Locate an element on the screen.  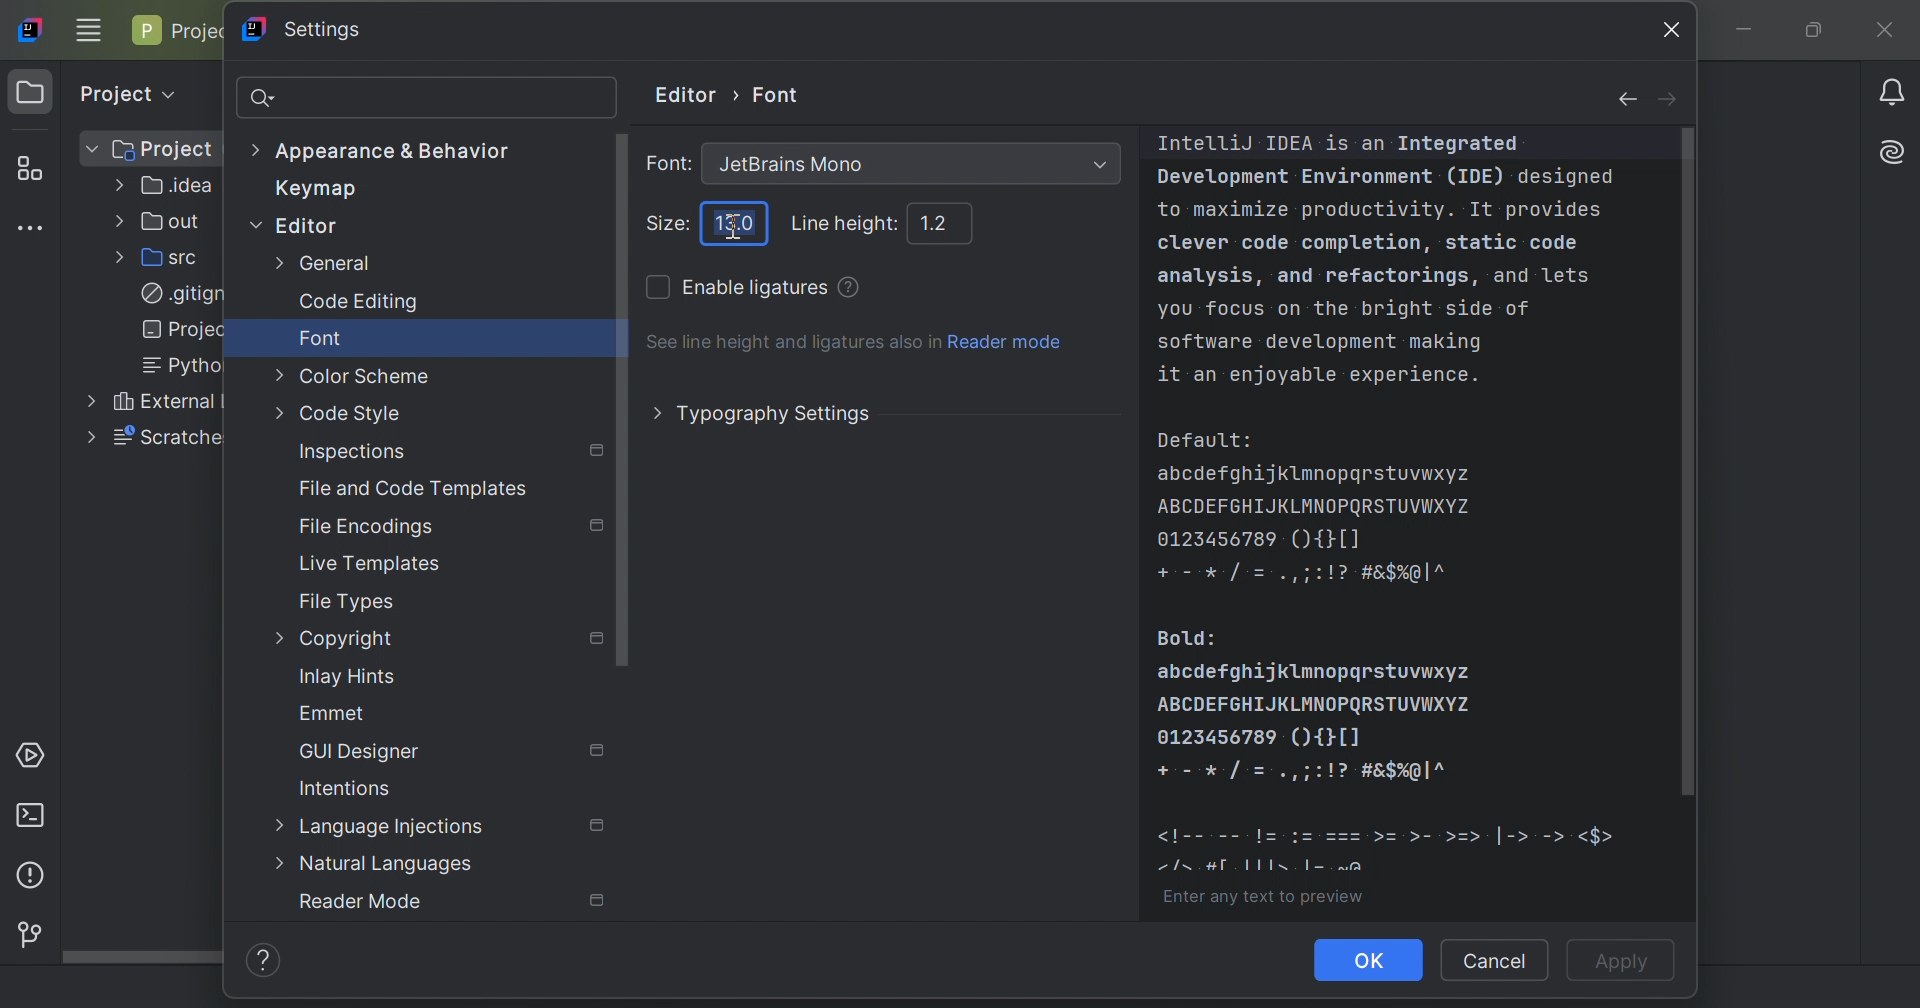
abcdefghijklmnopqrstuvwxyz is located at coordinates (1319, 673).